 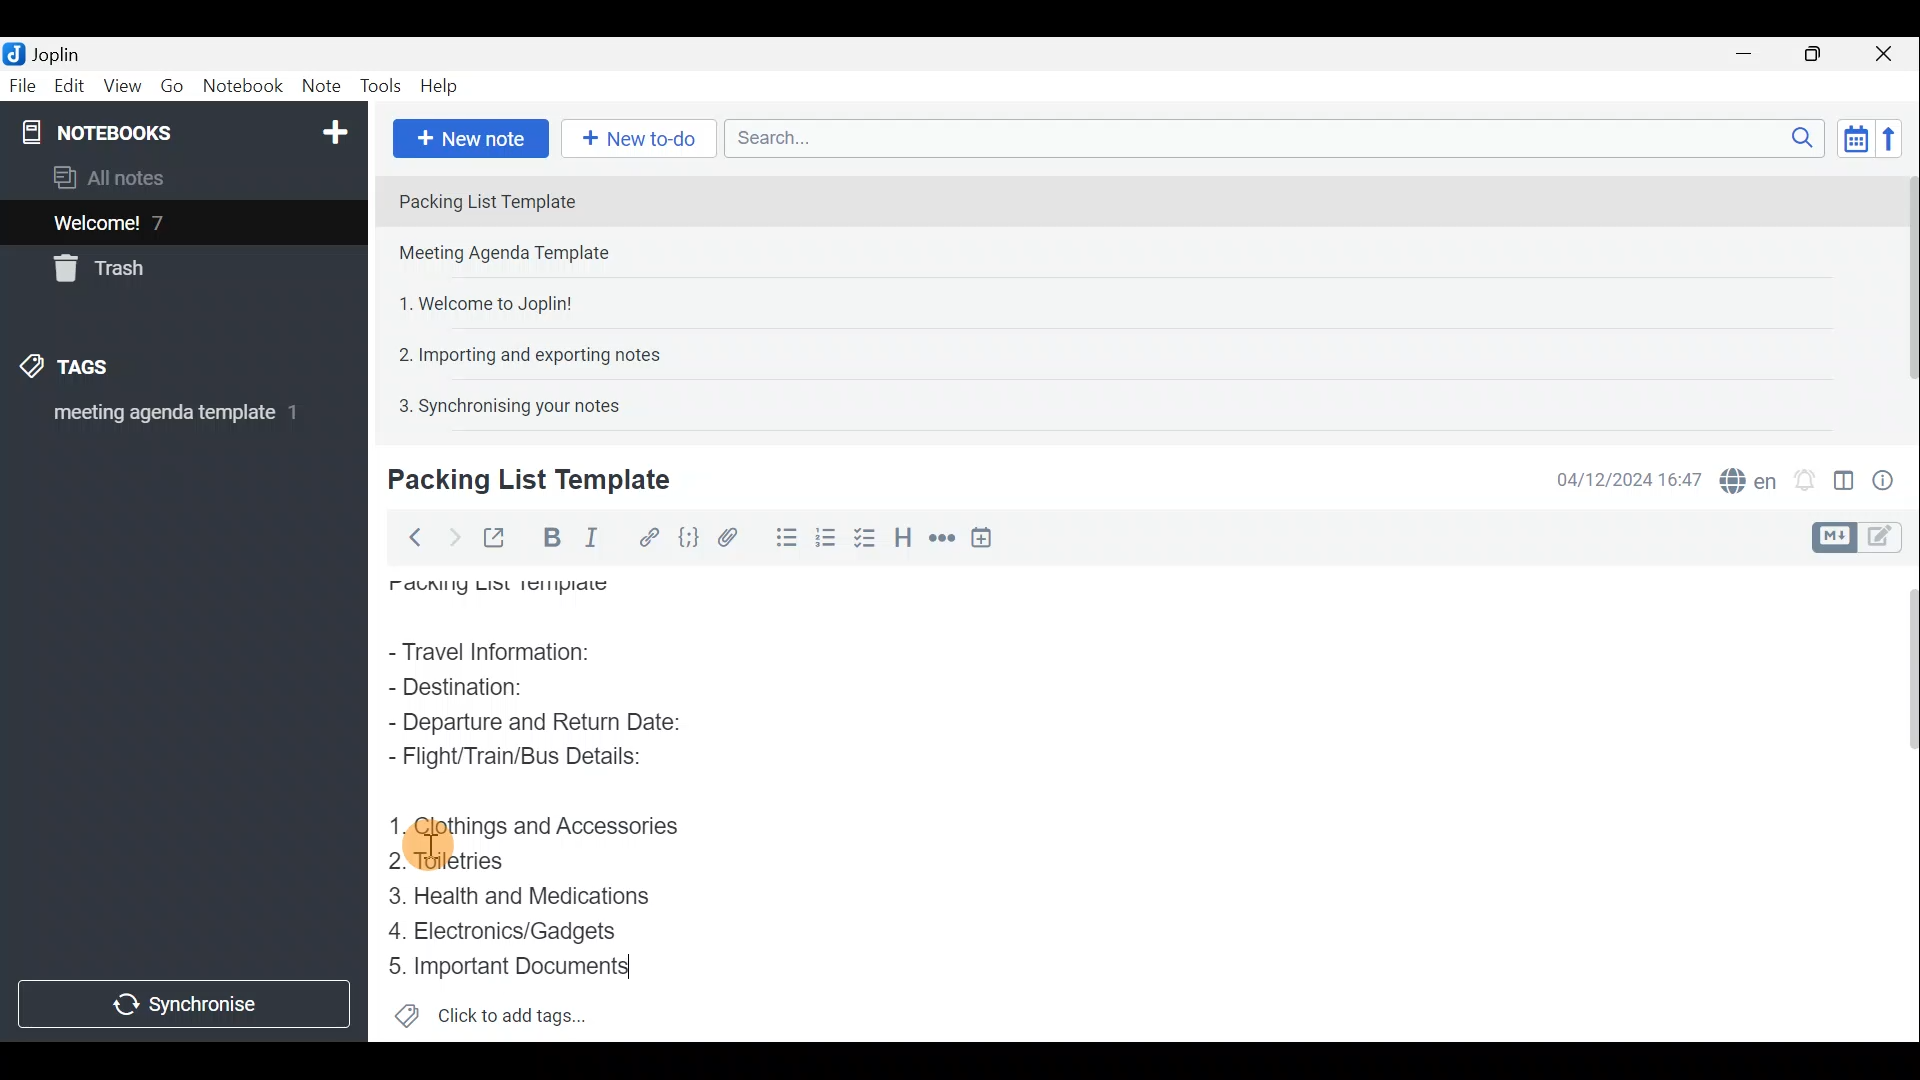 What do you see at coordinates (524, 255) in the screenshot?
I see `Note 2` at bounding box center [524, 255].